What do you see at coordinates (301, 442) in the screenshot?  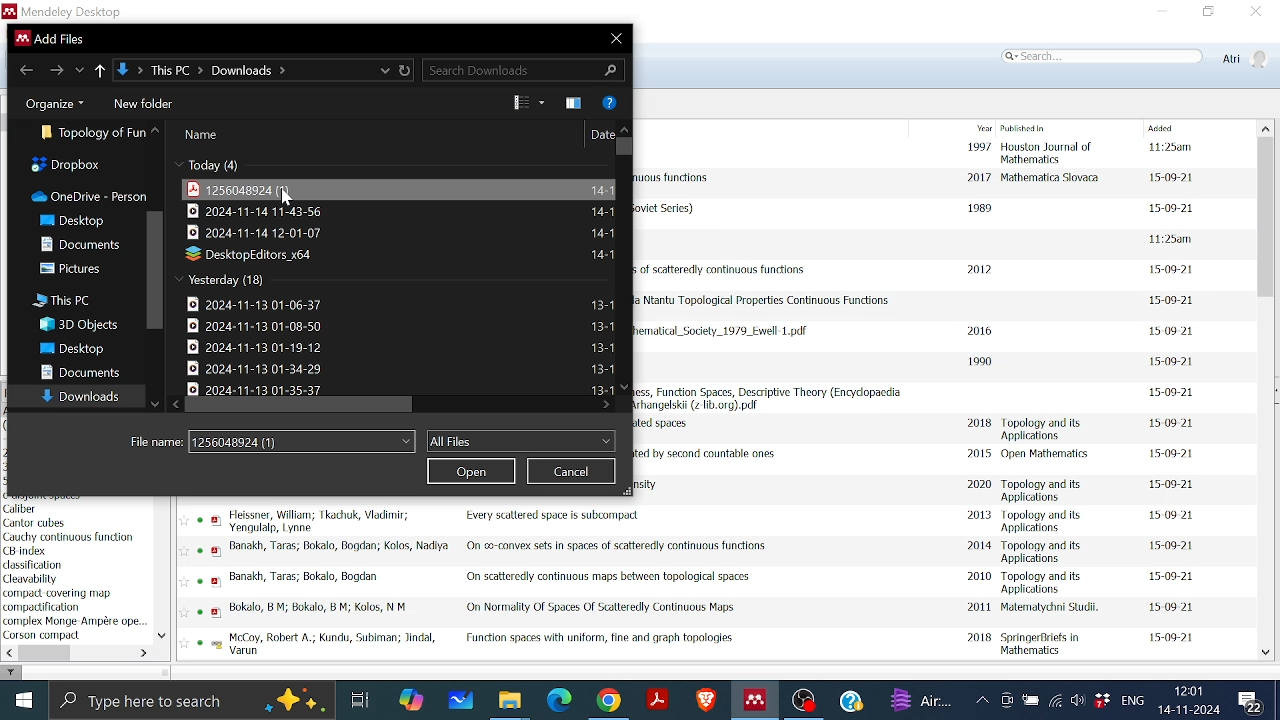 I see `File name` at bounding box center [301, 442].